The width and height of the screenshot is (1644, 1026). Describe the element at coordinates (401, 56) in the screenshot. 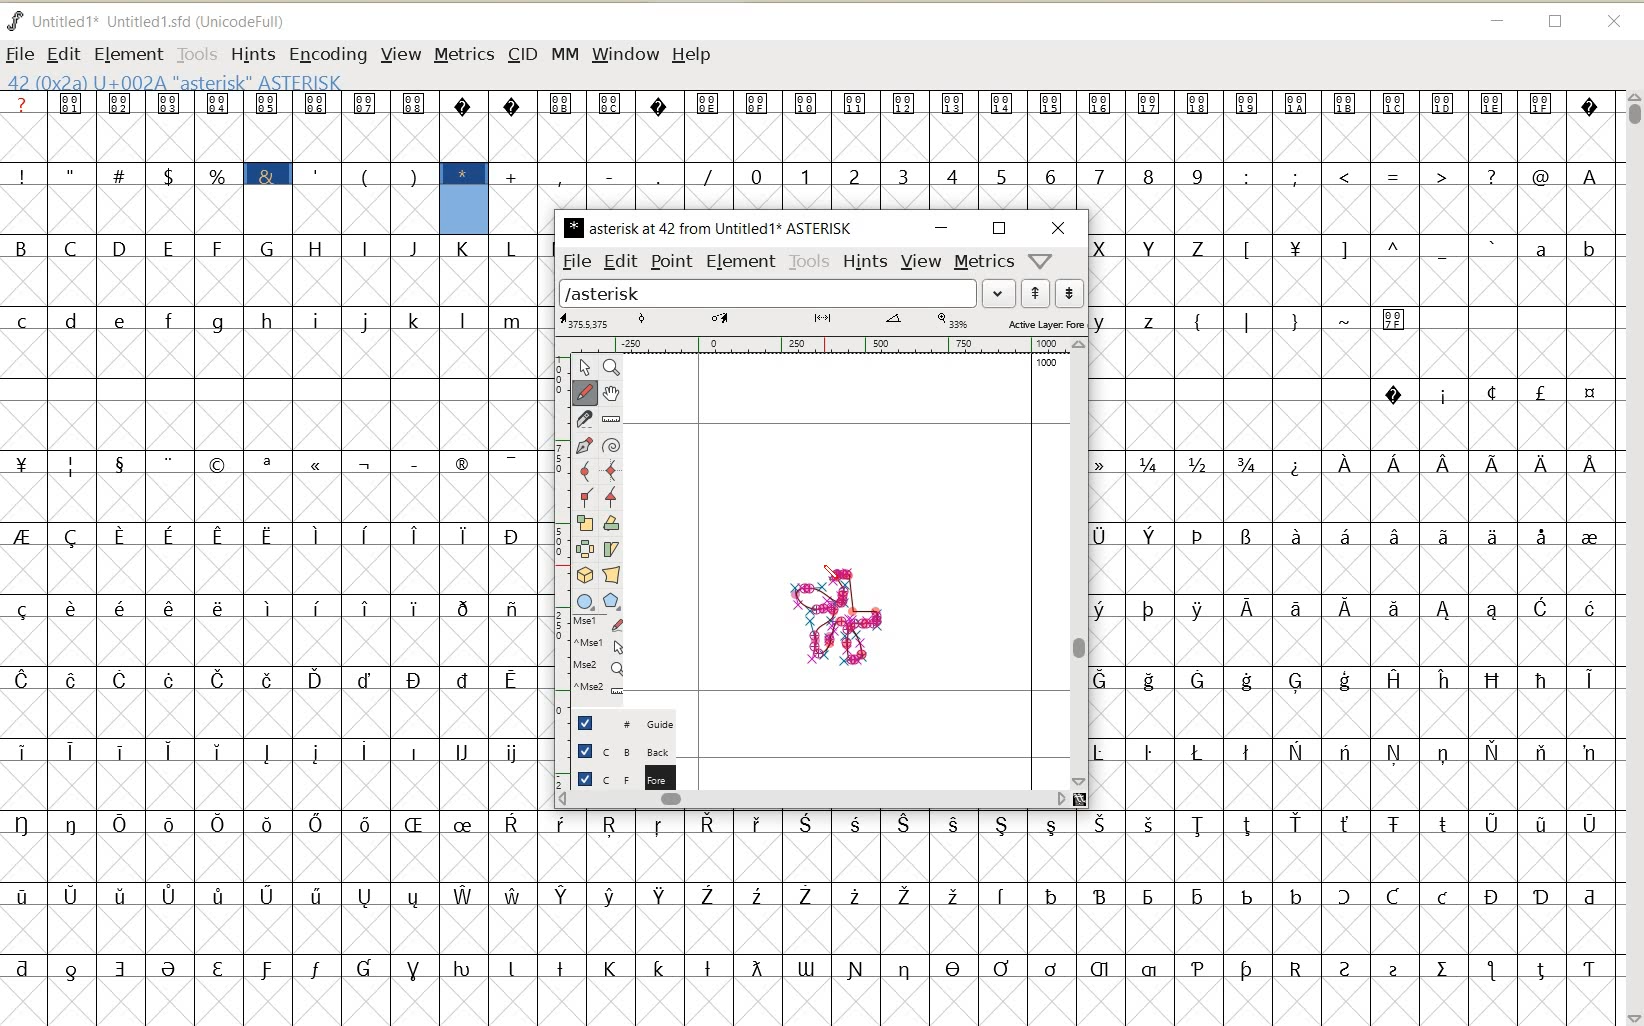

I see `VIEW` at that location.